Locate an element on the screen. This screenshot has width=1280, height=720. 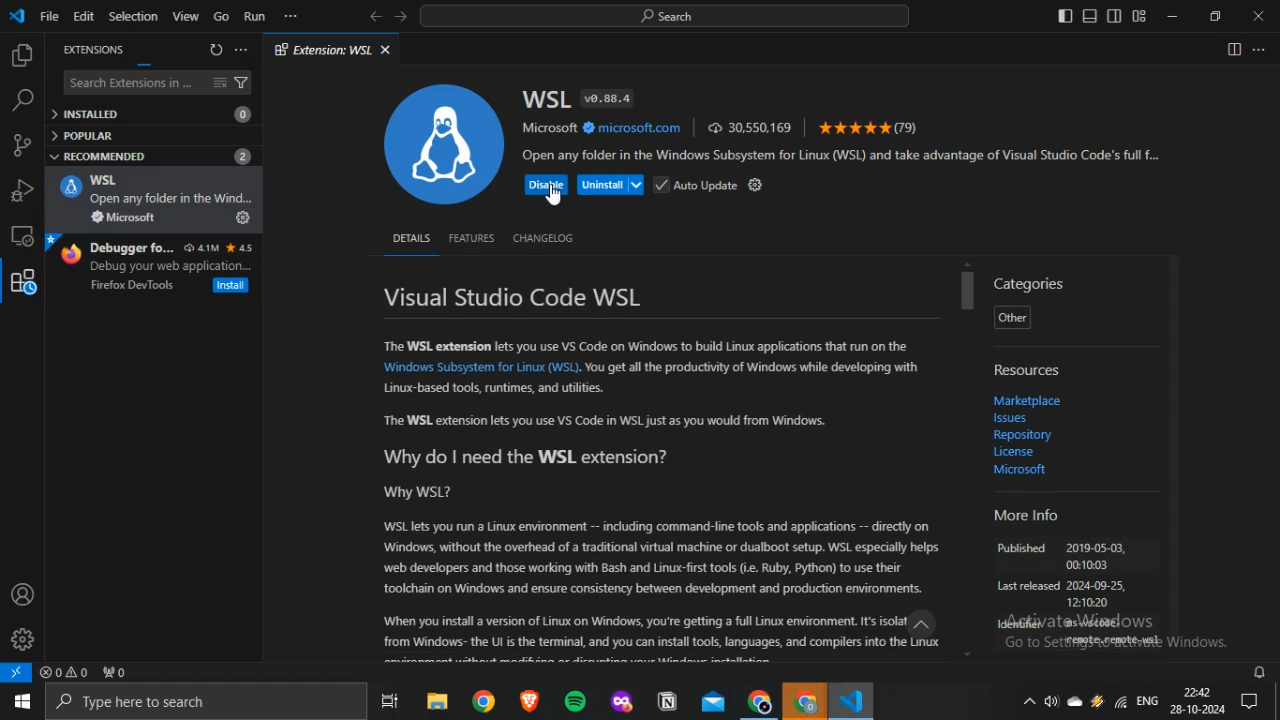
Debugger fo... is located at coordinates (133, 248).